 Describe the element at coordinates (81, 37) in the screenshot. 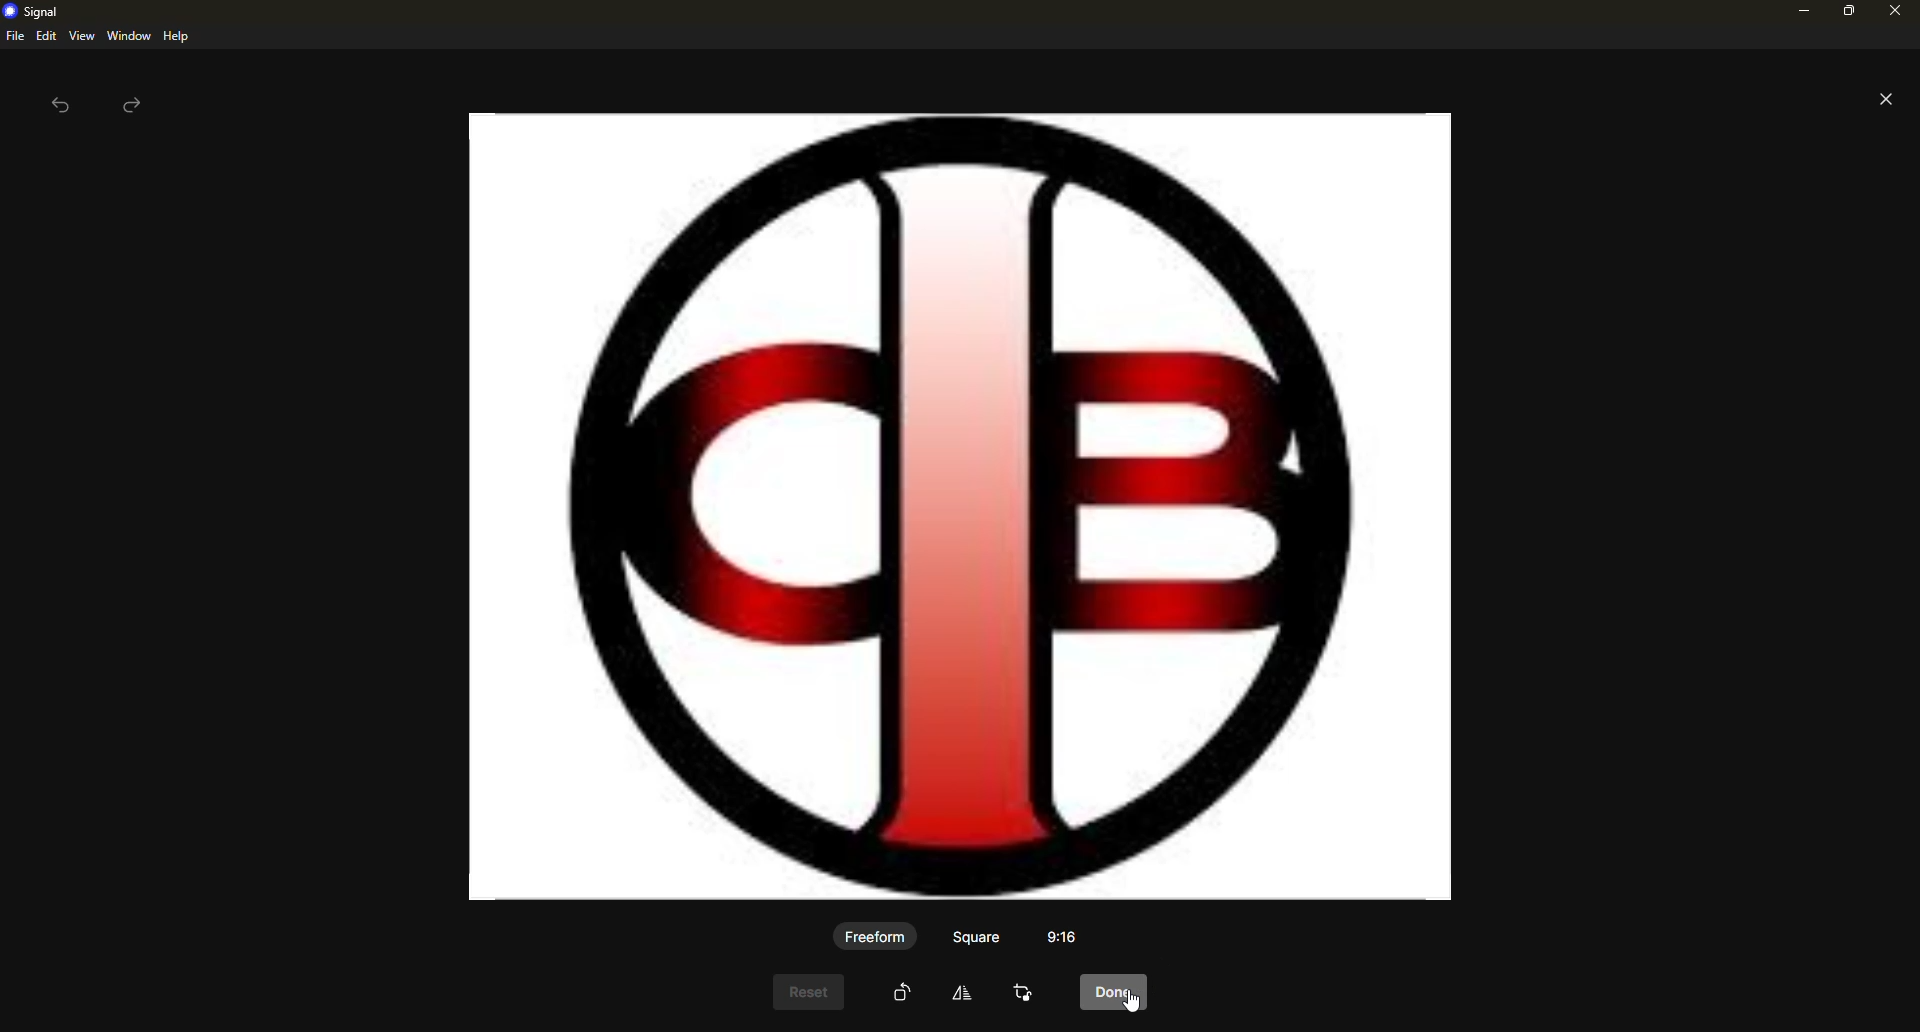

I see `view` at that location.